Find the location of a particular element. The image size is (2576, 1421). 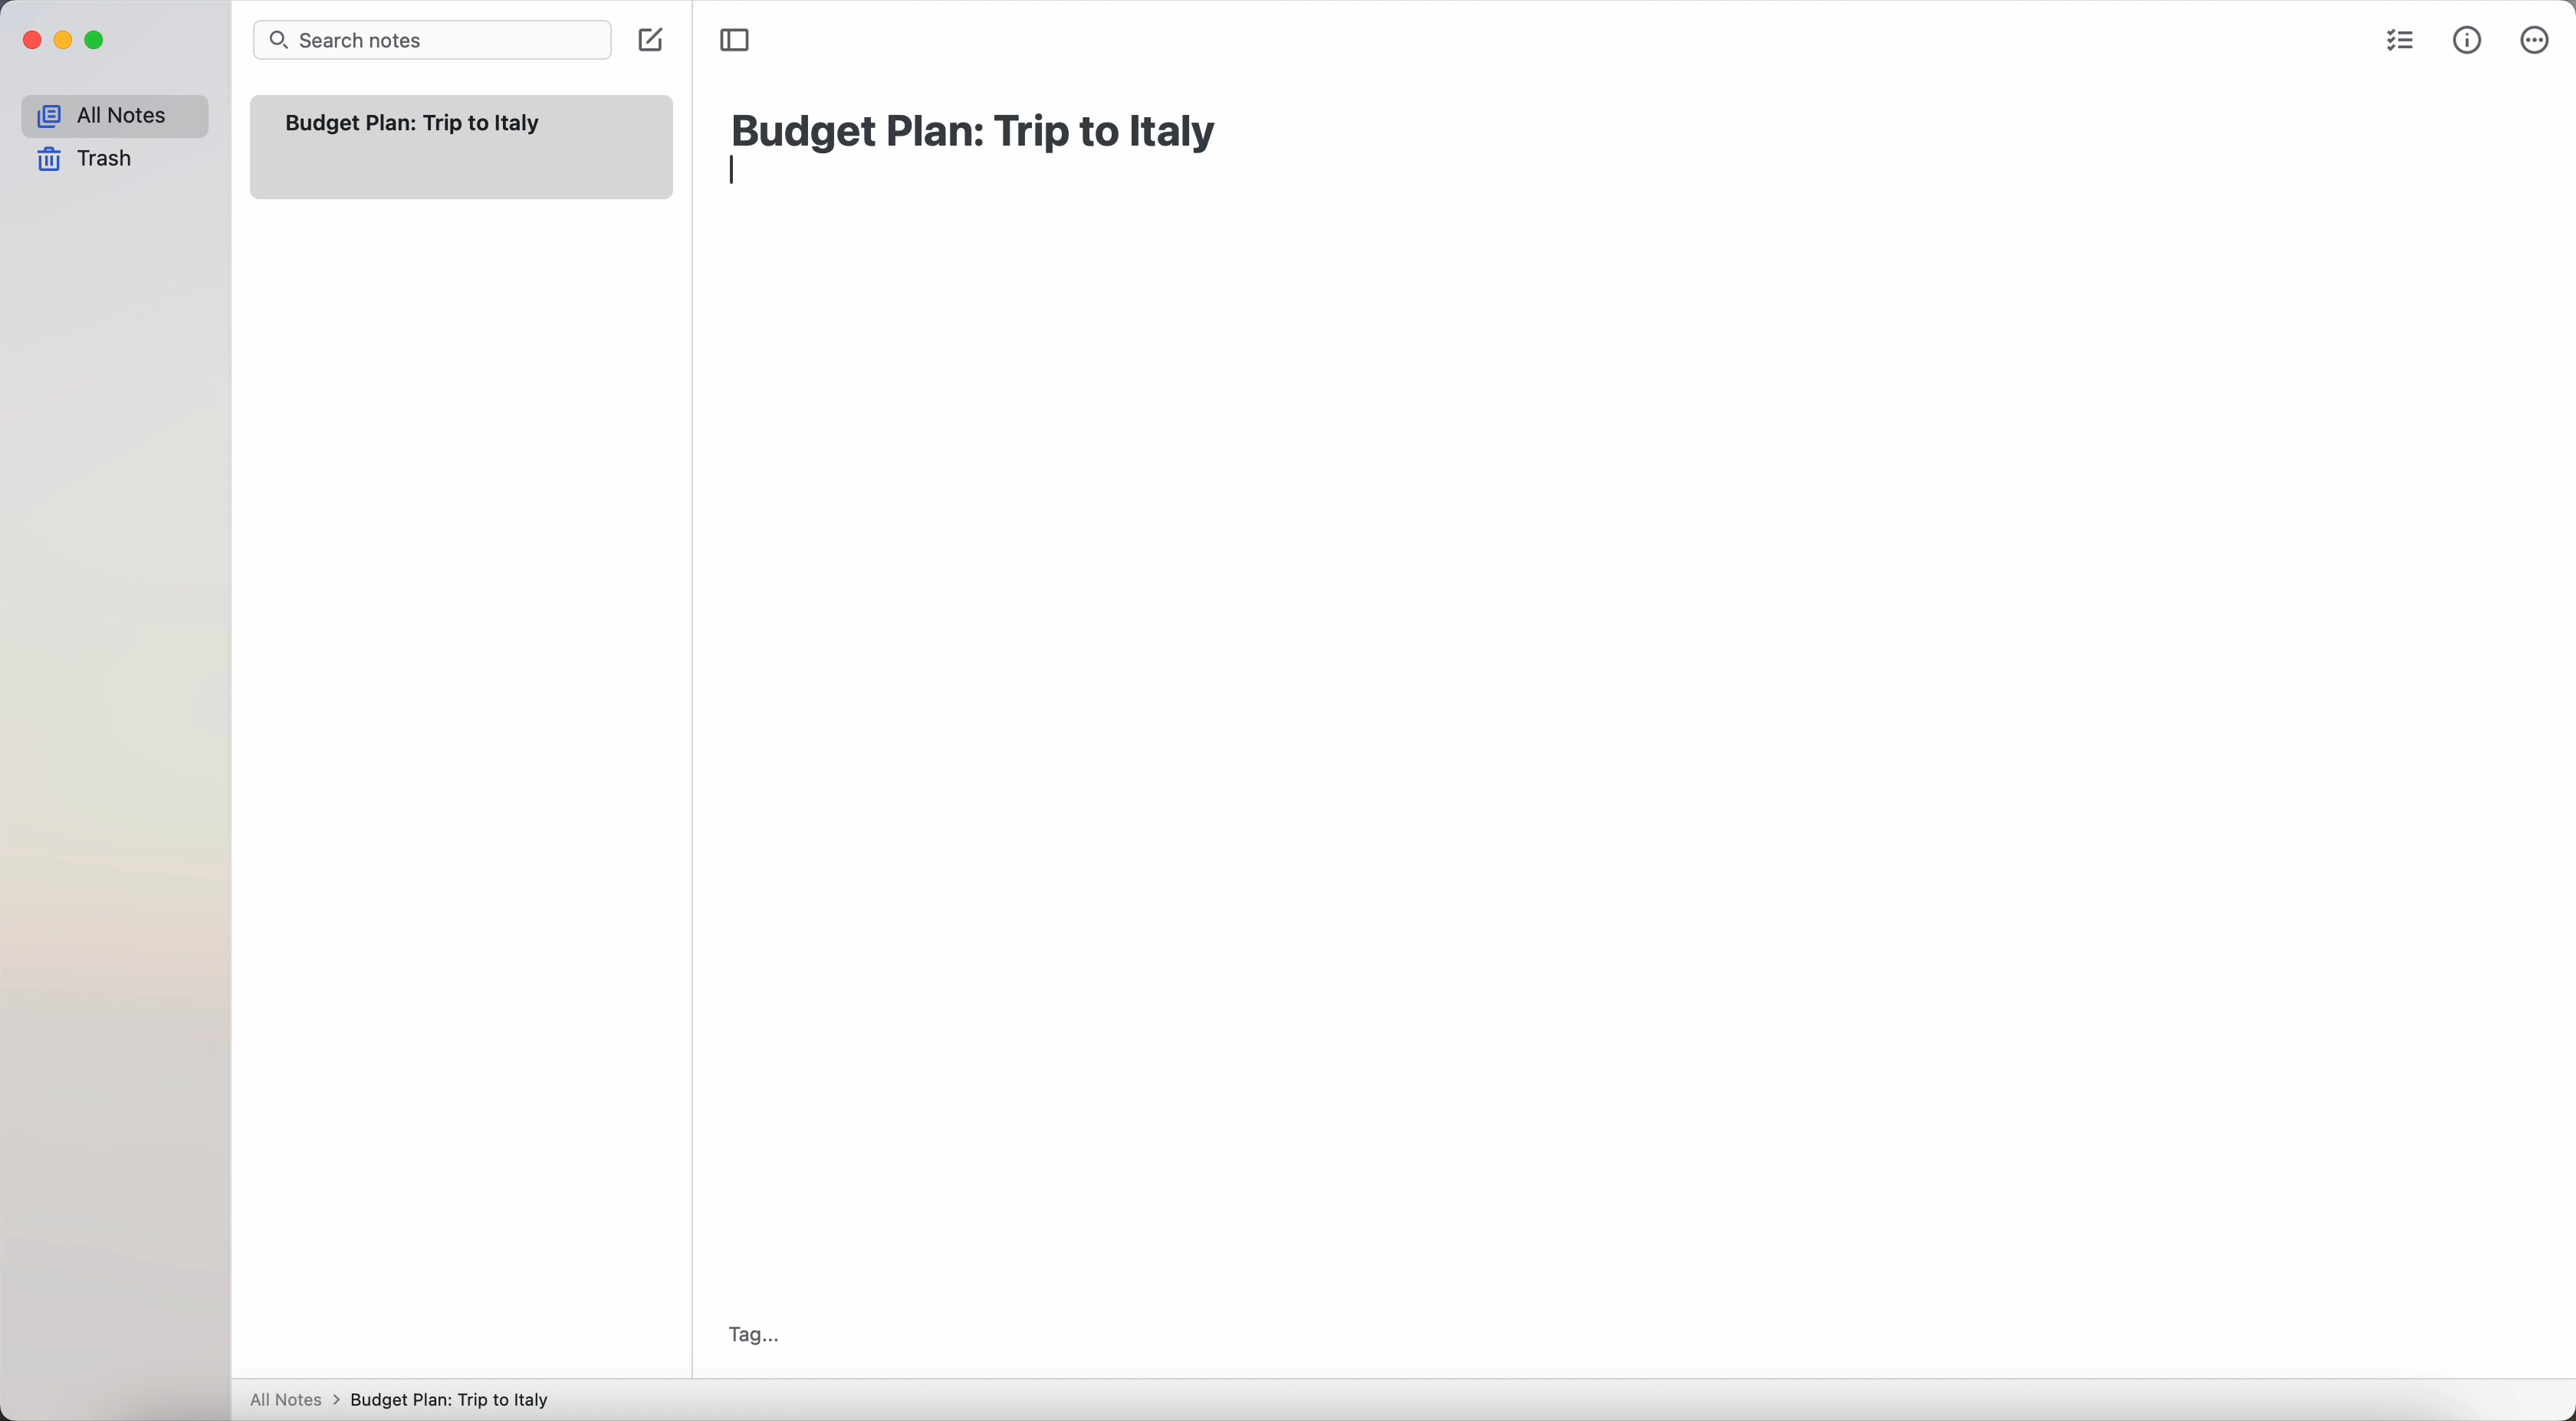

create note is located at coordinates (649, 42).